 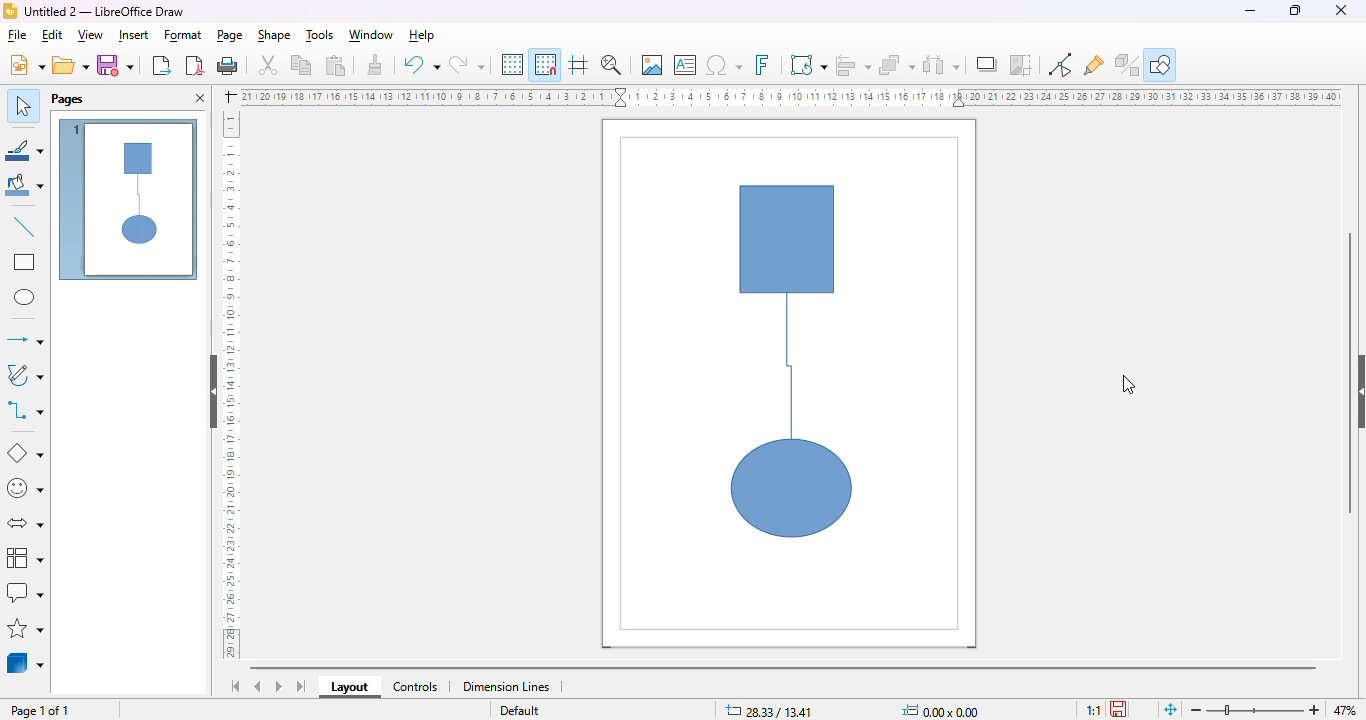 I want to click on edit, so click(x=53, y=36).